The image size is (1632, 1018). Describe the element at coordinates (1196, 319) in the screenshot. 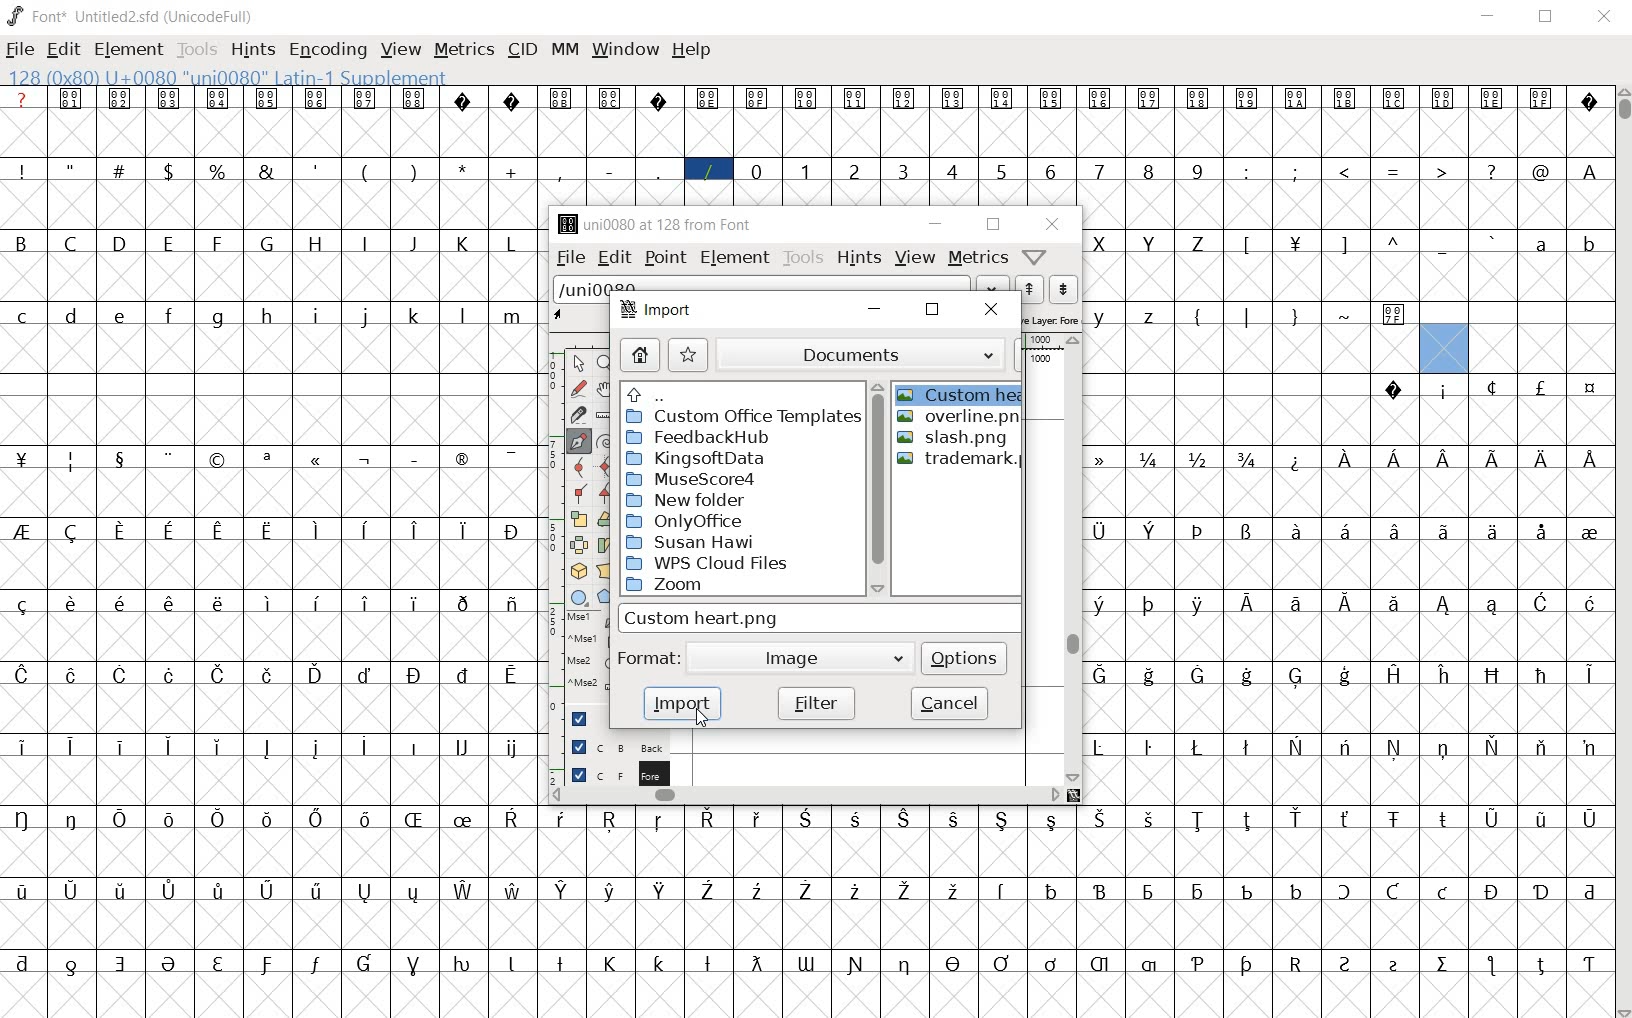

I see `glyph` at that location.